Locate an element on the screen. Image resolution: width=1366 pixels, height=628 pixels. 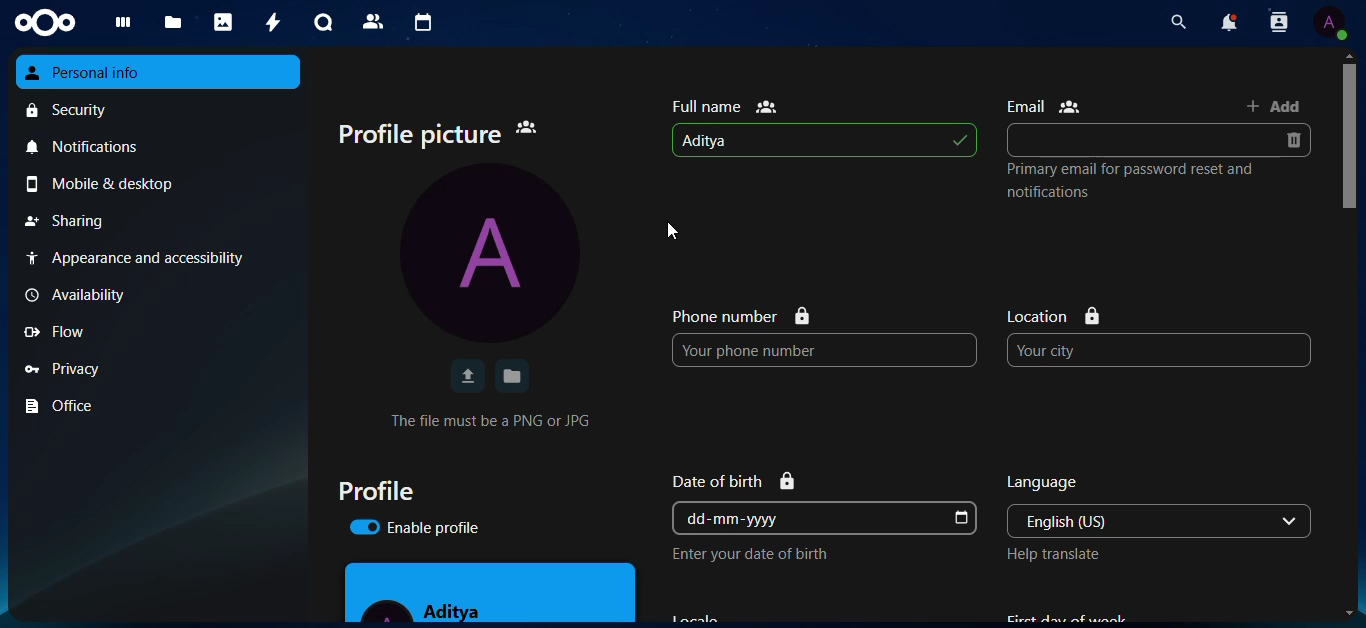
profile is located at coordinates (375, 490).